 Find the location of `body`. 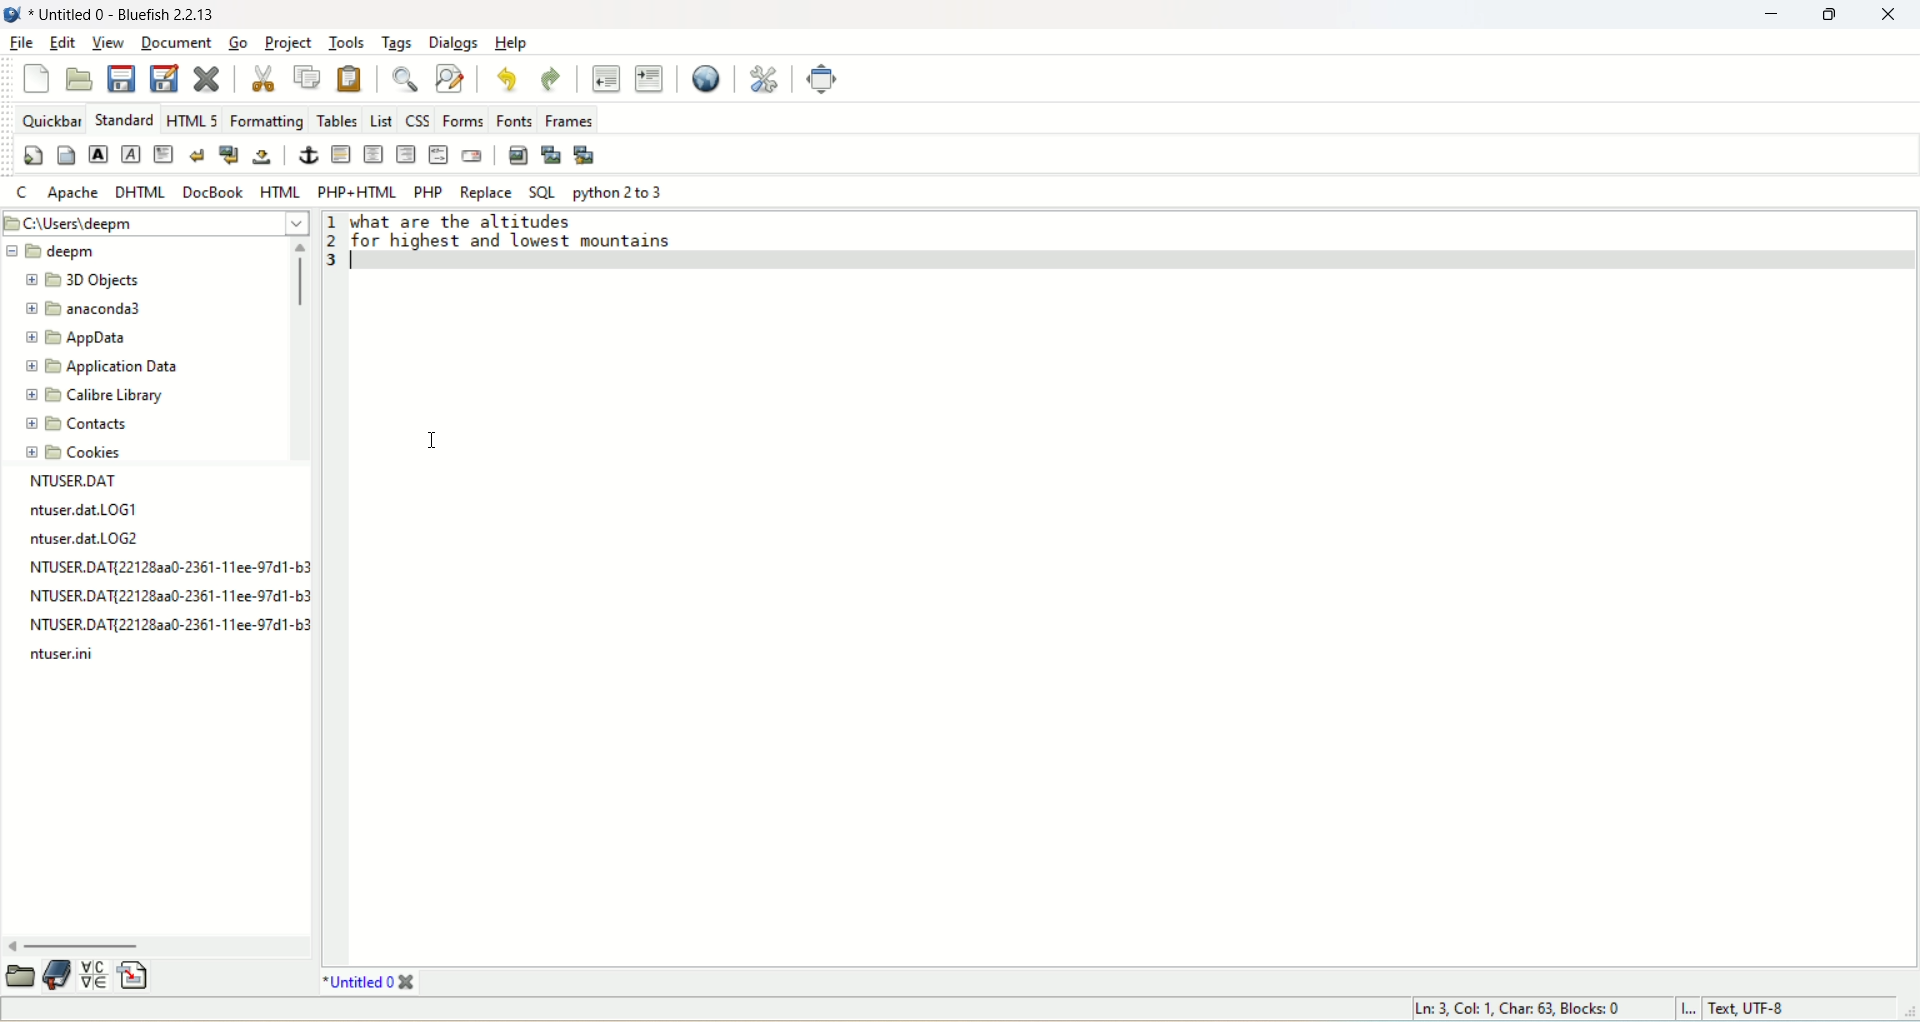

body is located at coordinates (65, 155).